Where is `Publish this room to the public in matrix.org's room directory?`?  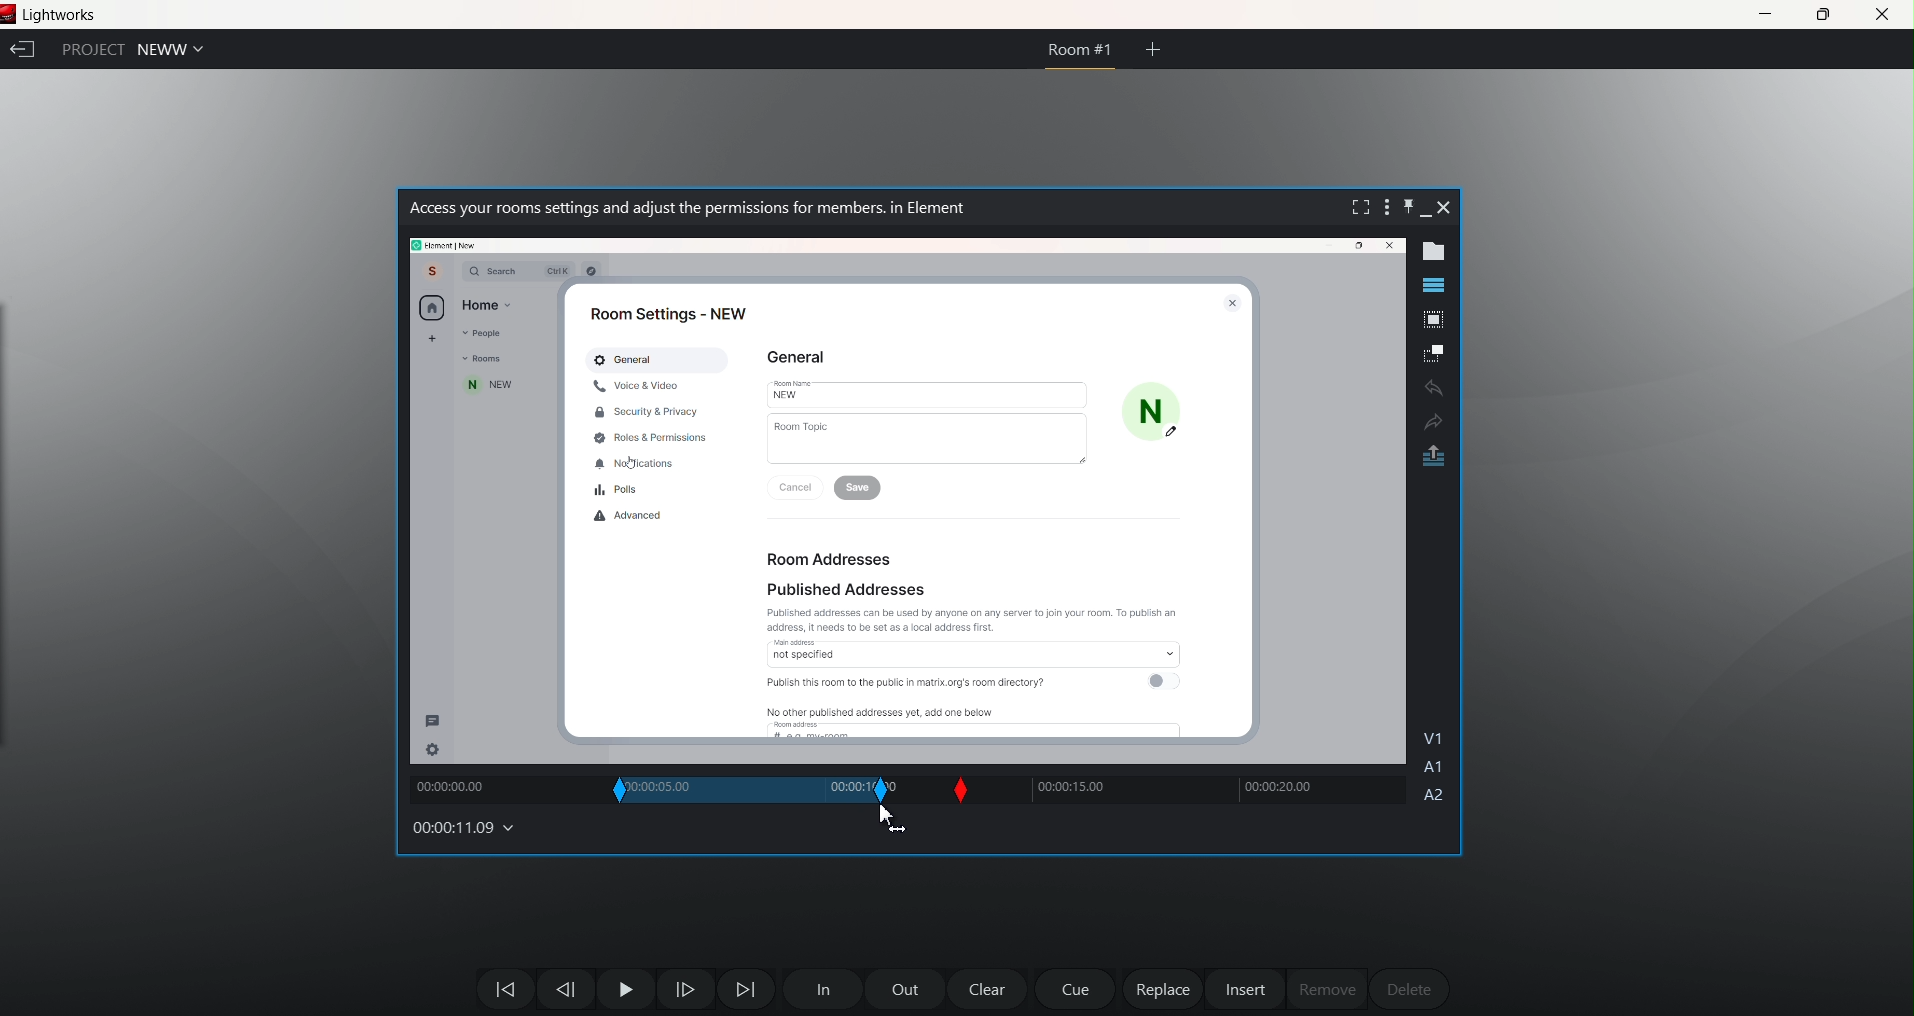 Publish this room to the public in matrix.org's room directory? is located at coordinates (905, 681).